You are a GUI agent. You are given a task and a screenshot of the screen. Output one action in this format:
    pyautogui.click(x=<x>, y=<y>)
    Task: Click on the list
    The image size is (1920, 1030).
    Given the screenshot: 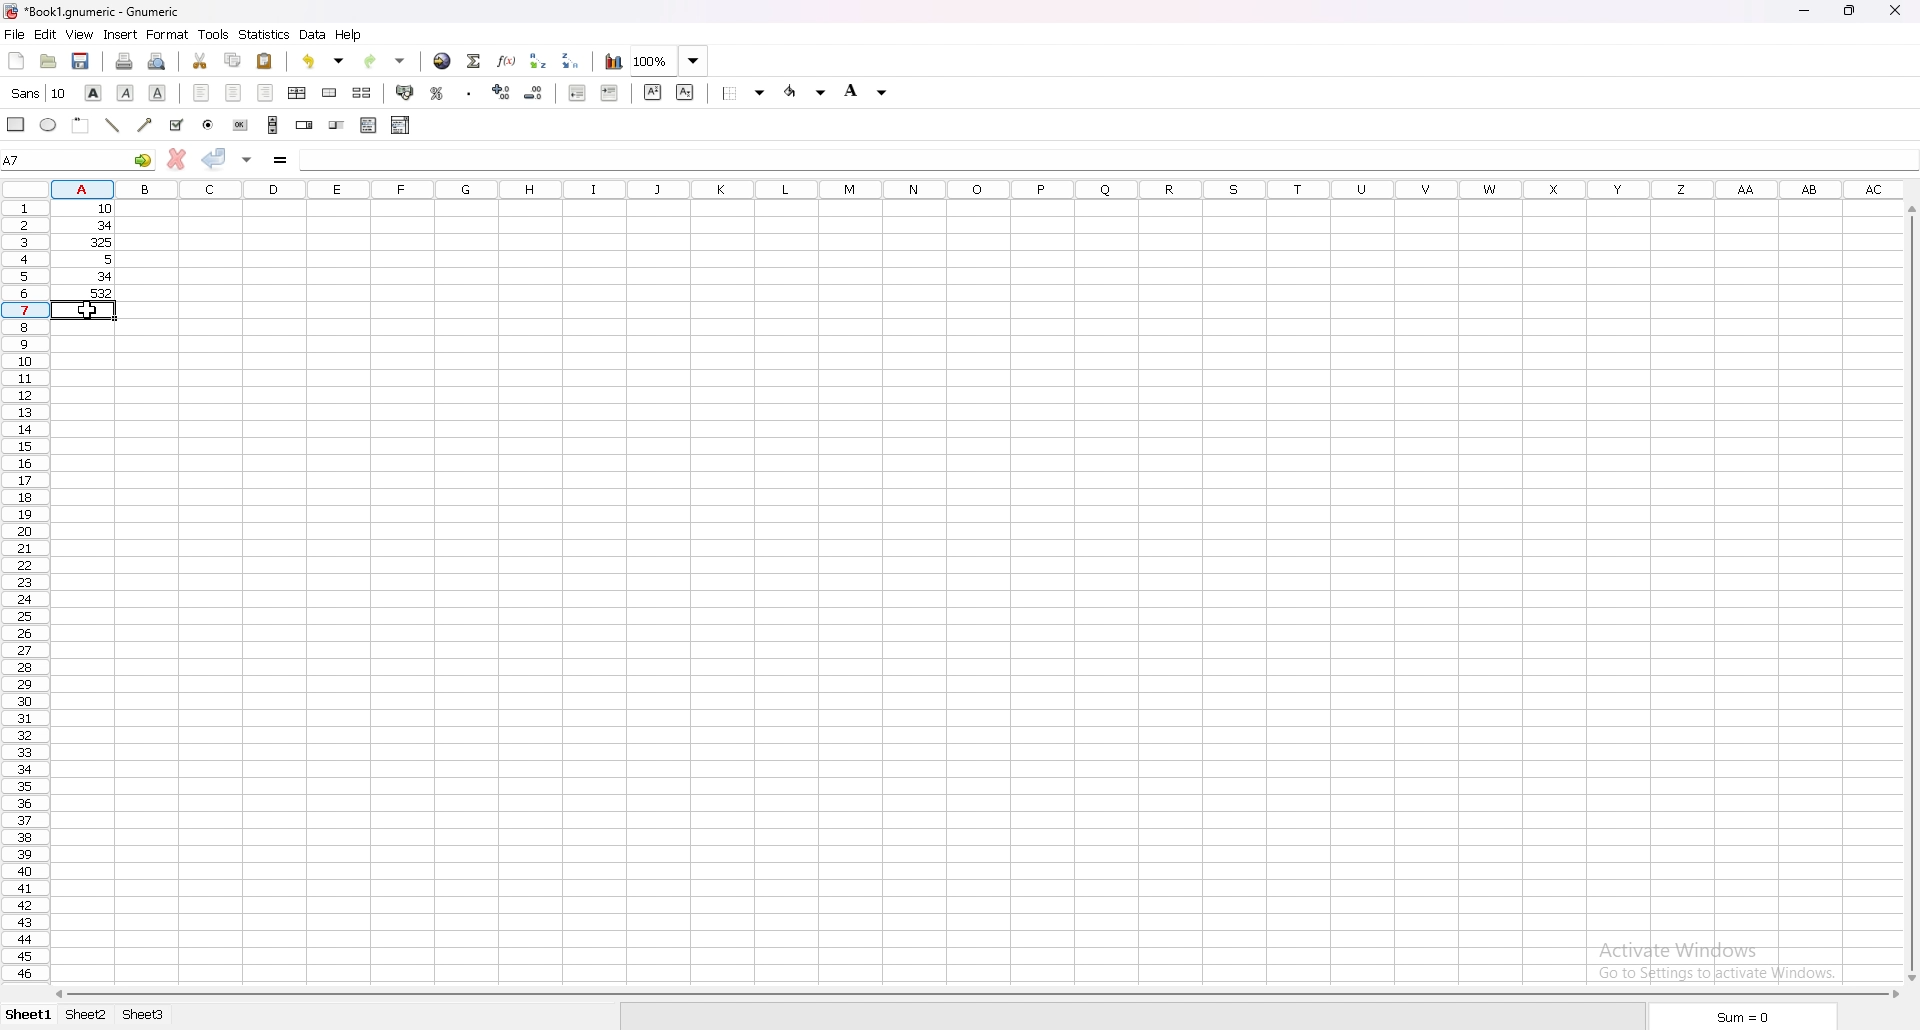 What is the action you would take?
    pyautogui.click(x=370, y=124)
    